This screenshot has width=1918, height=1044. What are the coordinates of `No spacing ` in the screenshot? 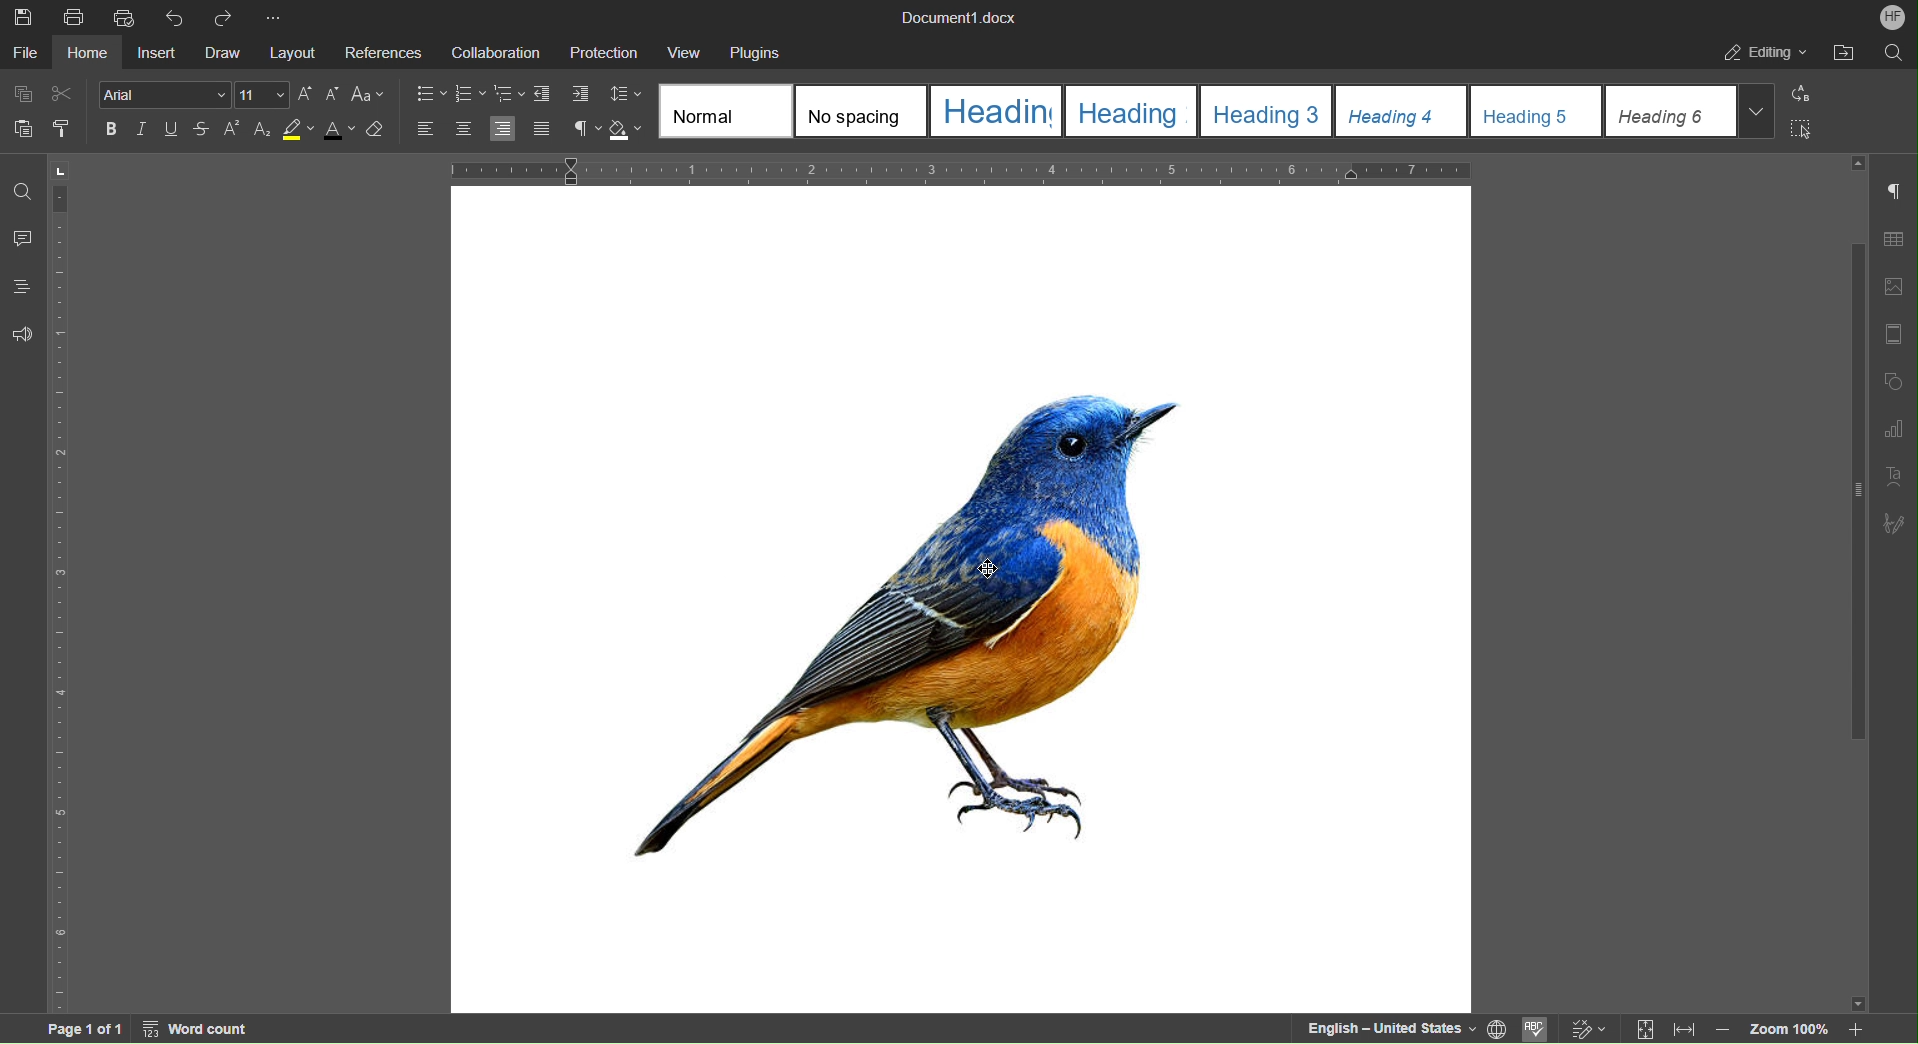 It's located at (861, 111).